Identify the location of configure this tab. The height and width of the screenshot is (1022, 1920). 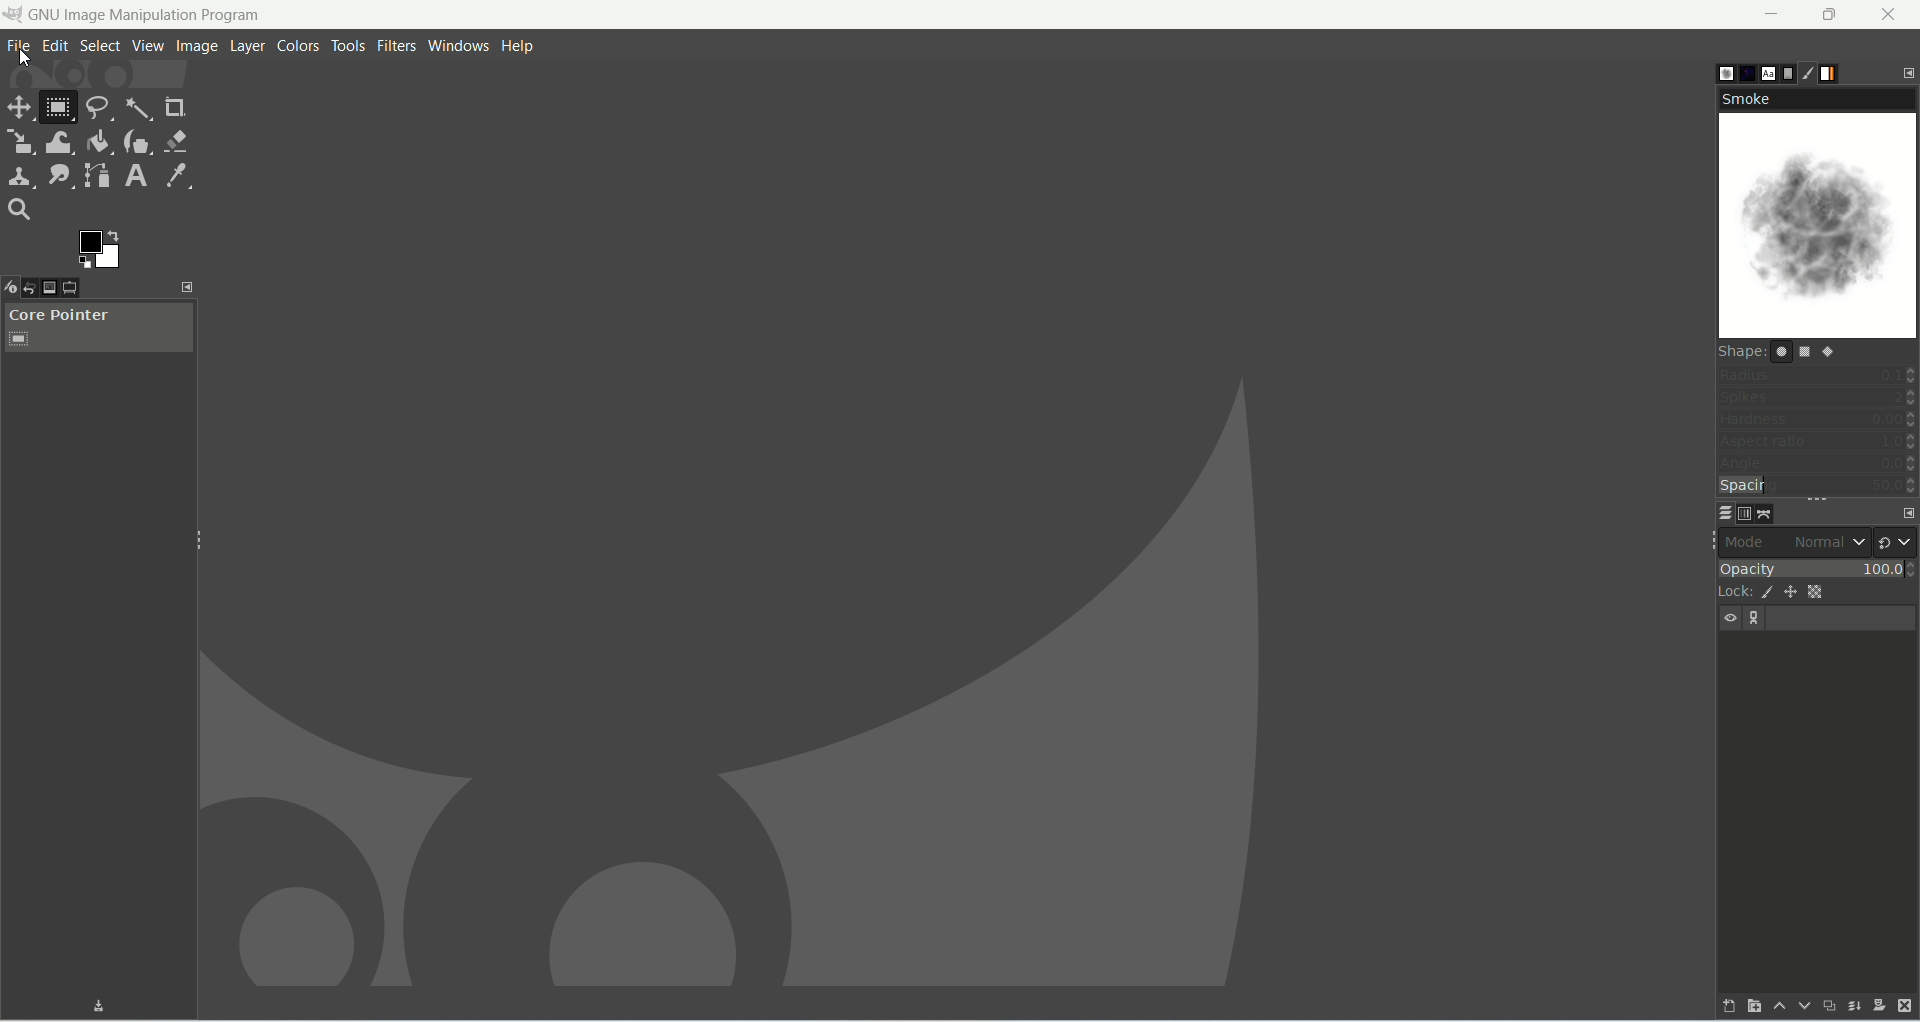
(1907, 71).